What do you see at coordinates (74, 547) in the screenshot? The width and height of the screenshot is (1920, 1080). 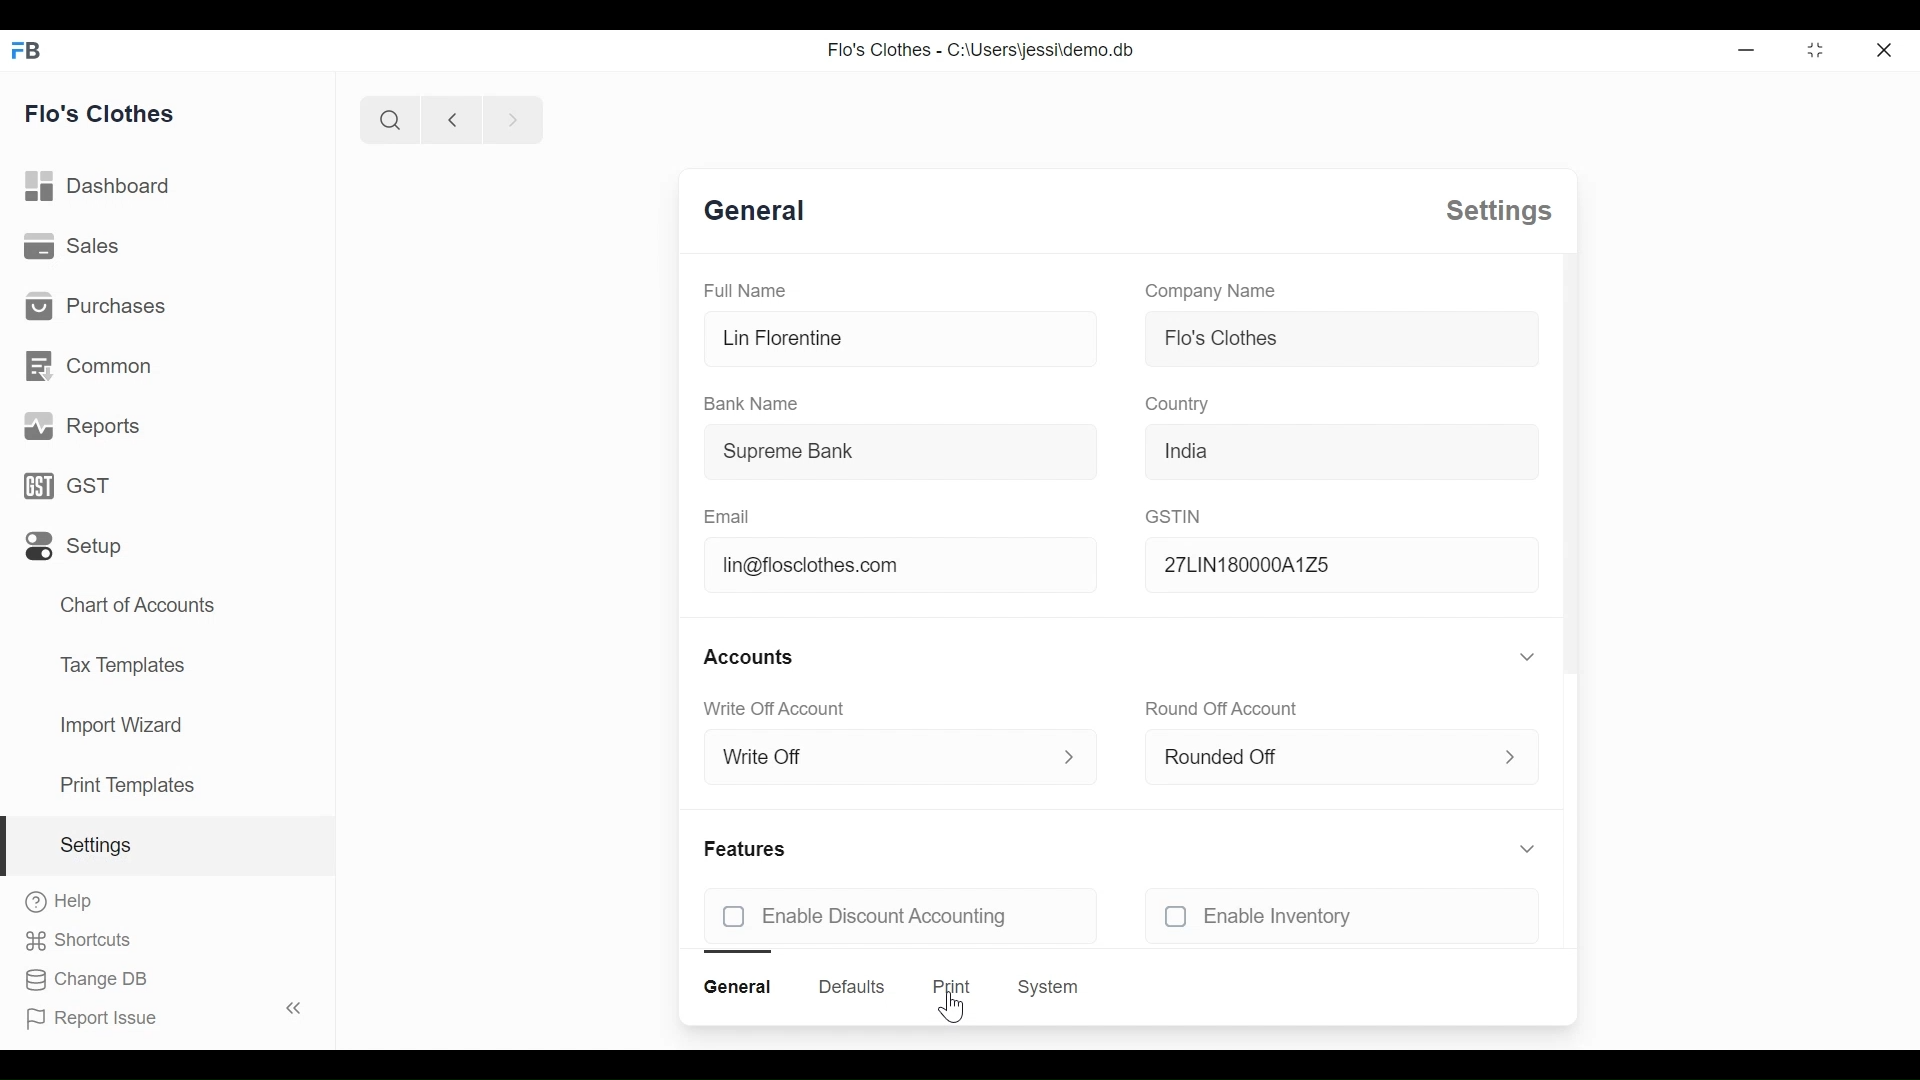 I see `setup` at bounding box center [74, 547].